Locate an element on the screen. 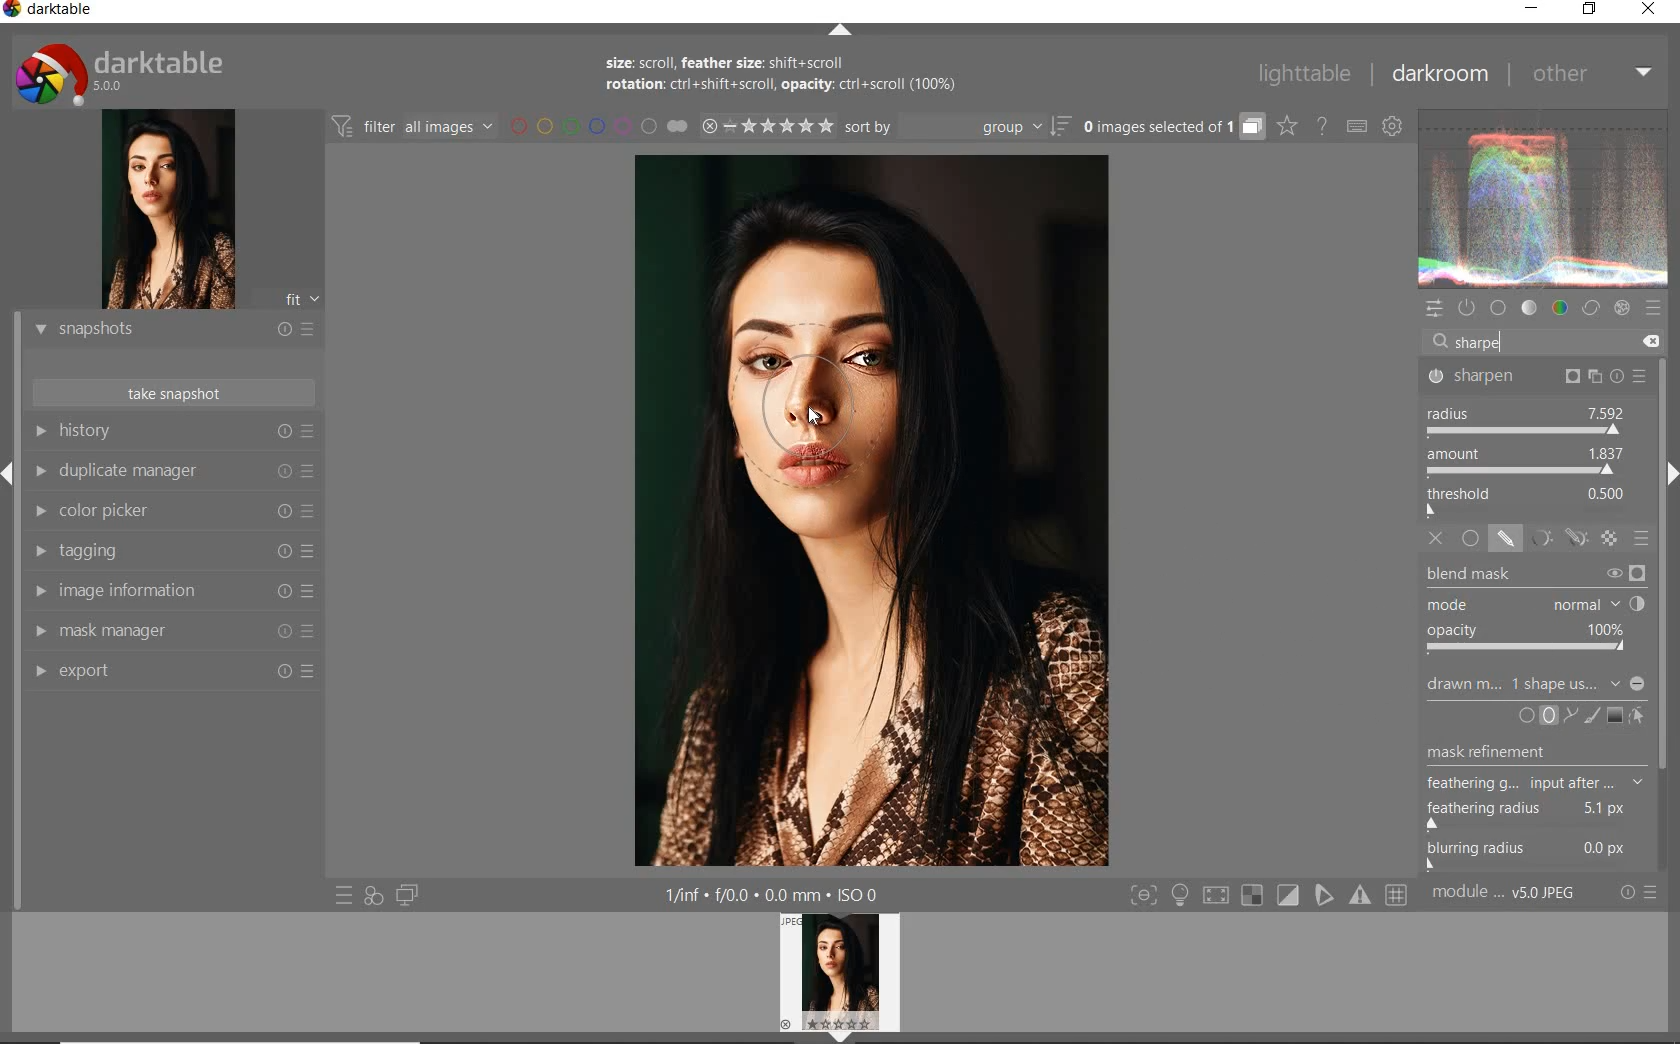 The width and height of the screenshot is (1680, 1044). task bar is located at coordinates (1665, 616).